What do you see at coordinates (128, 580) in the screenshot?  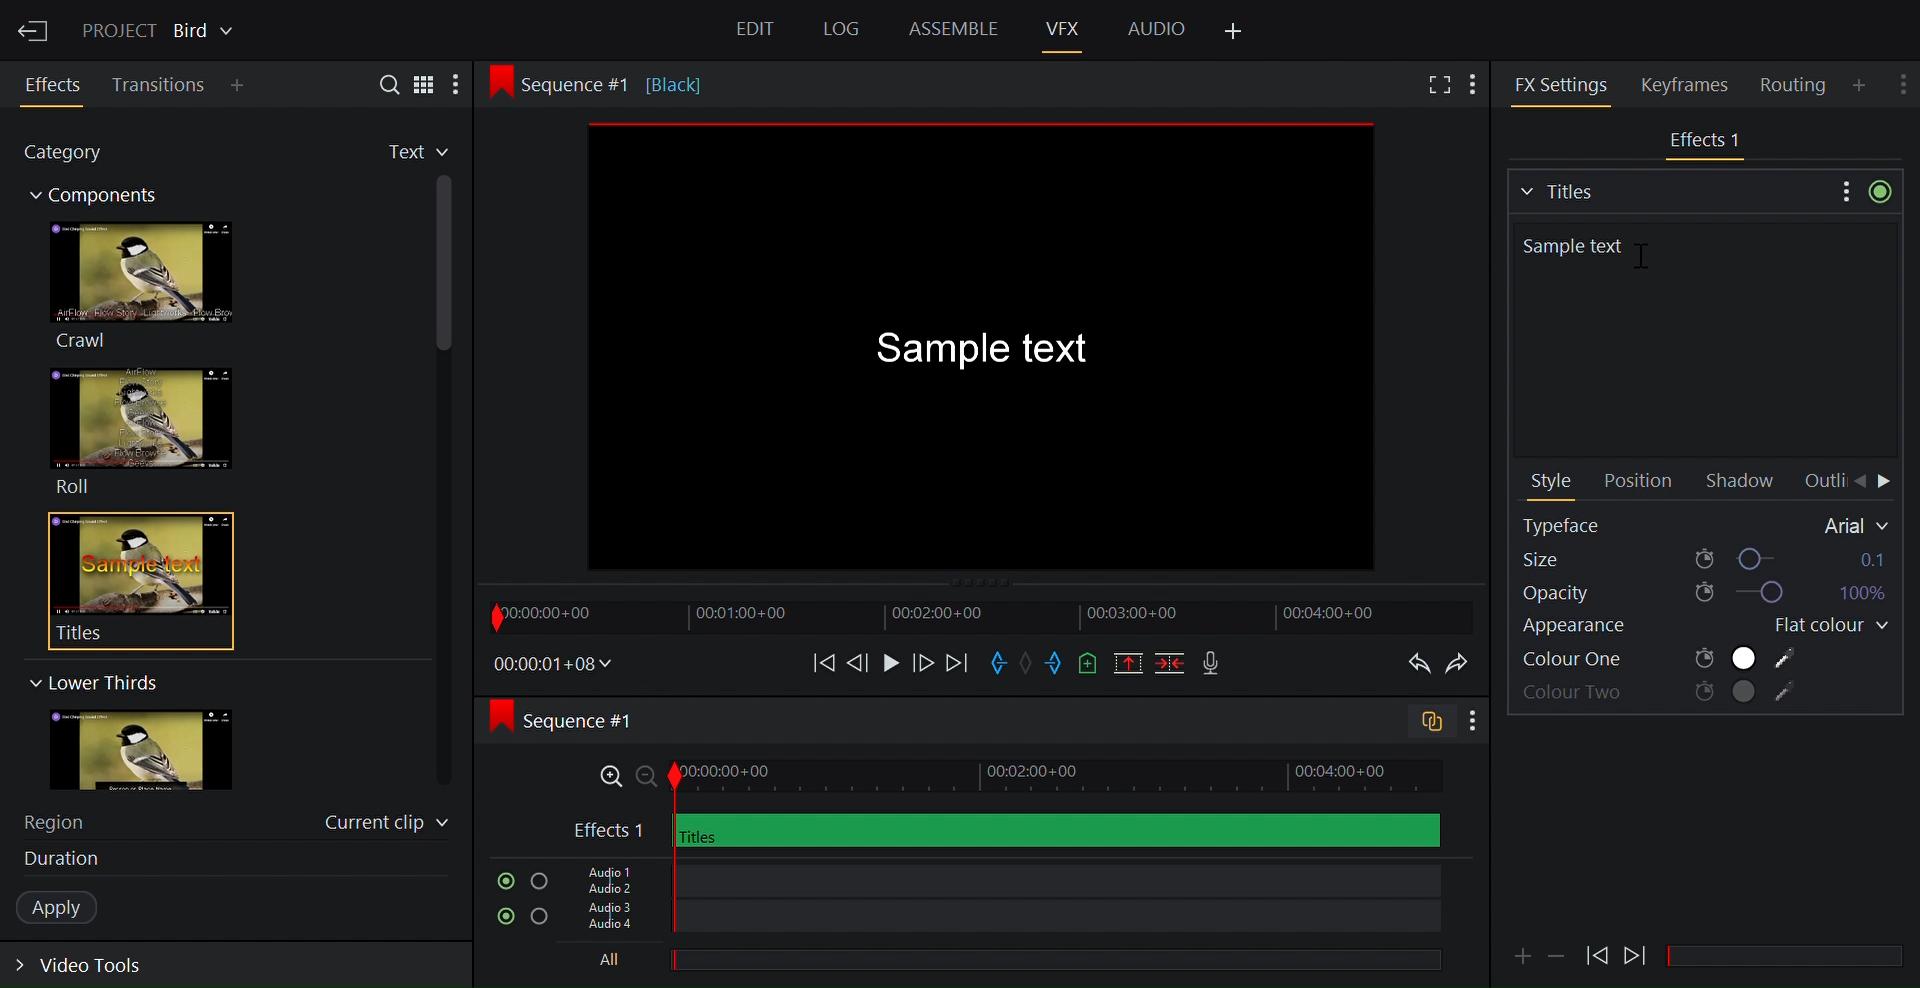 I see `Titles` at bounding box center [128, 580].